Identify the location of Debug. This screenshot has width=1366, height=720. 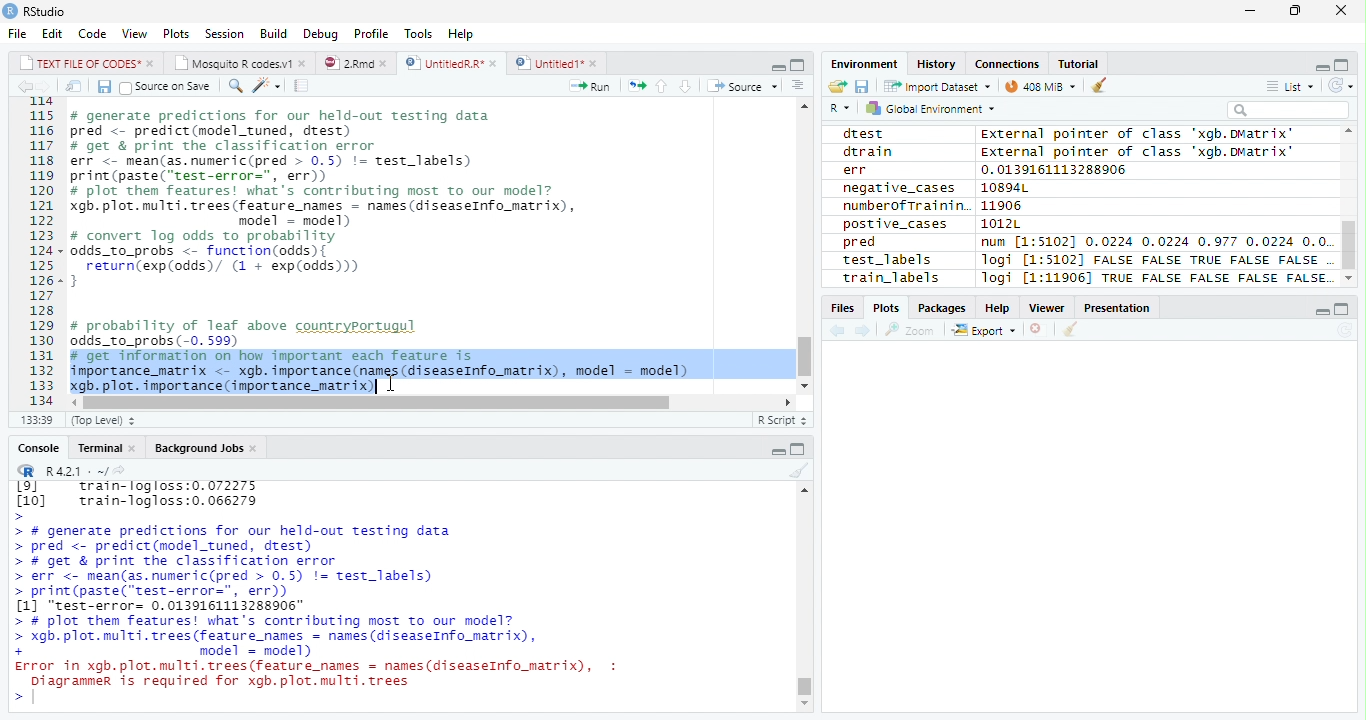
(319, 35).